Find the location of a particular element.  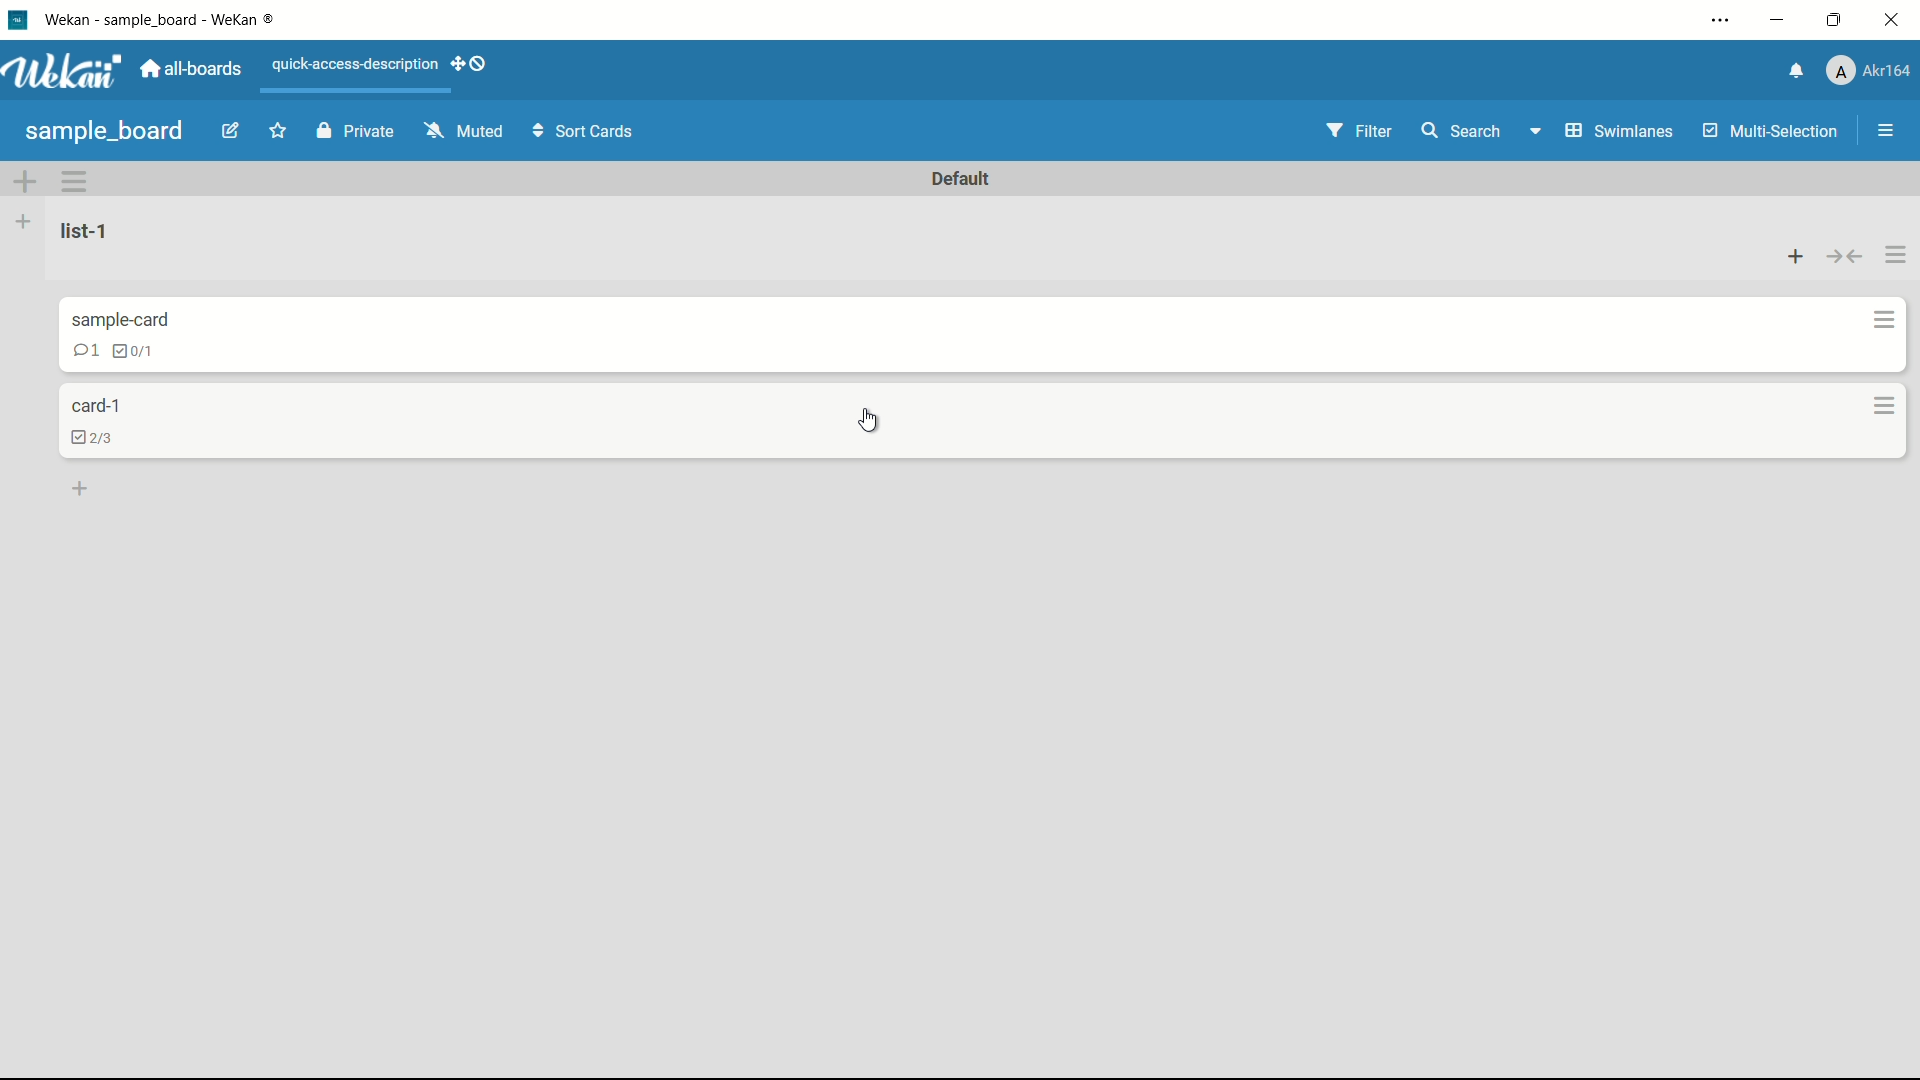

add card is located at coordinates (81, 489).